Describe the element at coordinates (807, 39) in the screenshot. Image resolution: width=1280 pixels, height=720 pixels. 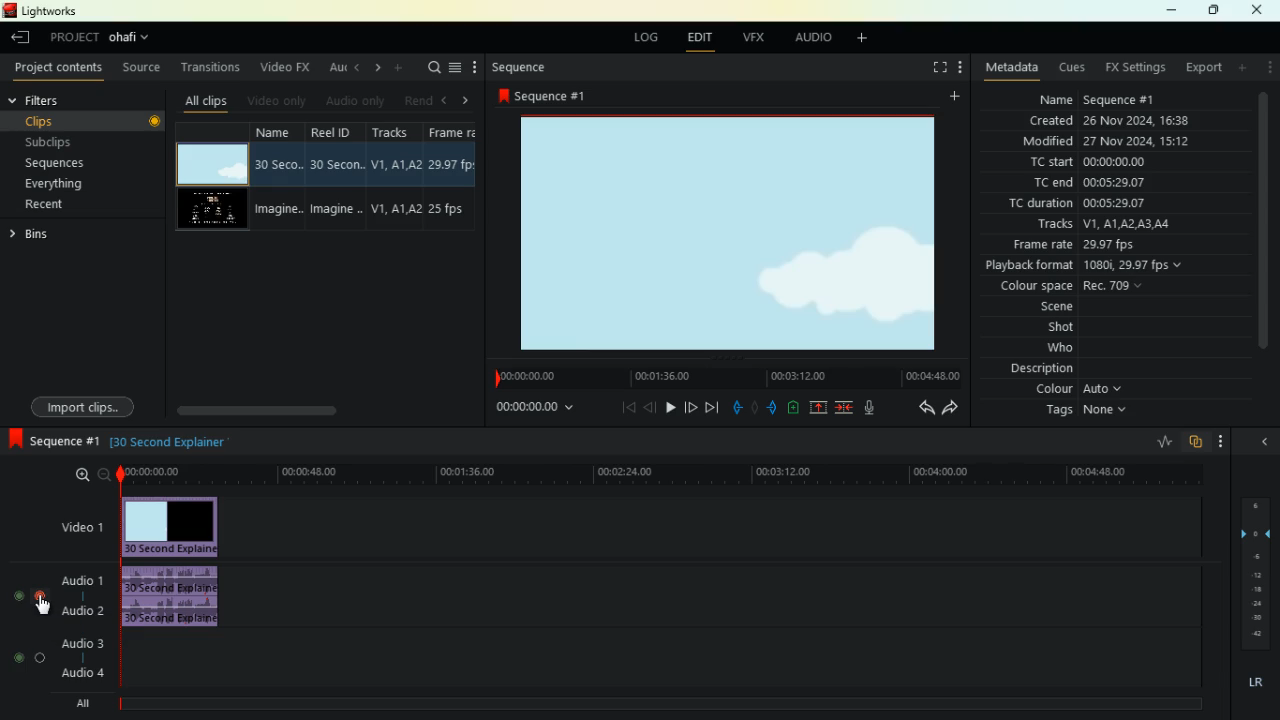
I see `audio` at that location.